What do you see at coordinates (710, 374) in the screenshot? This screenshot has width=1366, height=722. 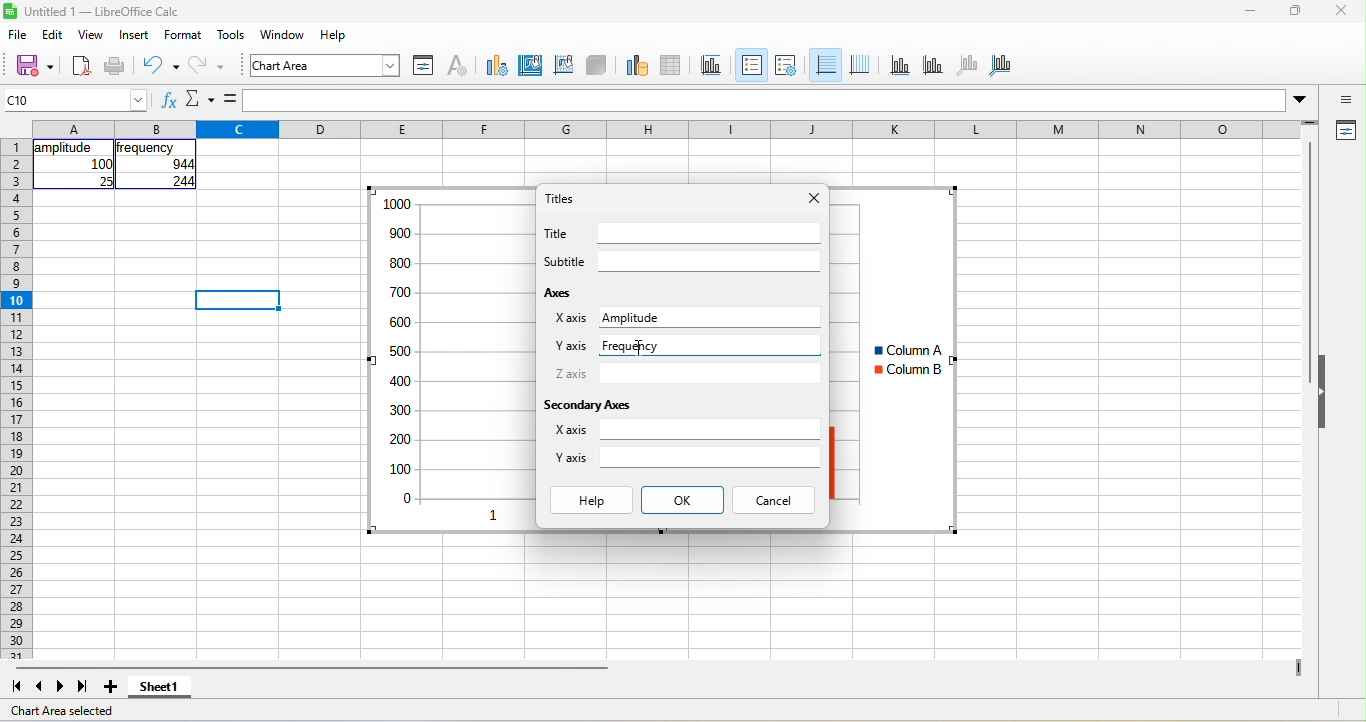 I see `Input for z axis` at bounding box center [710, 374].